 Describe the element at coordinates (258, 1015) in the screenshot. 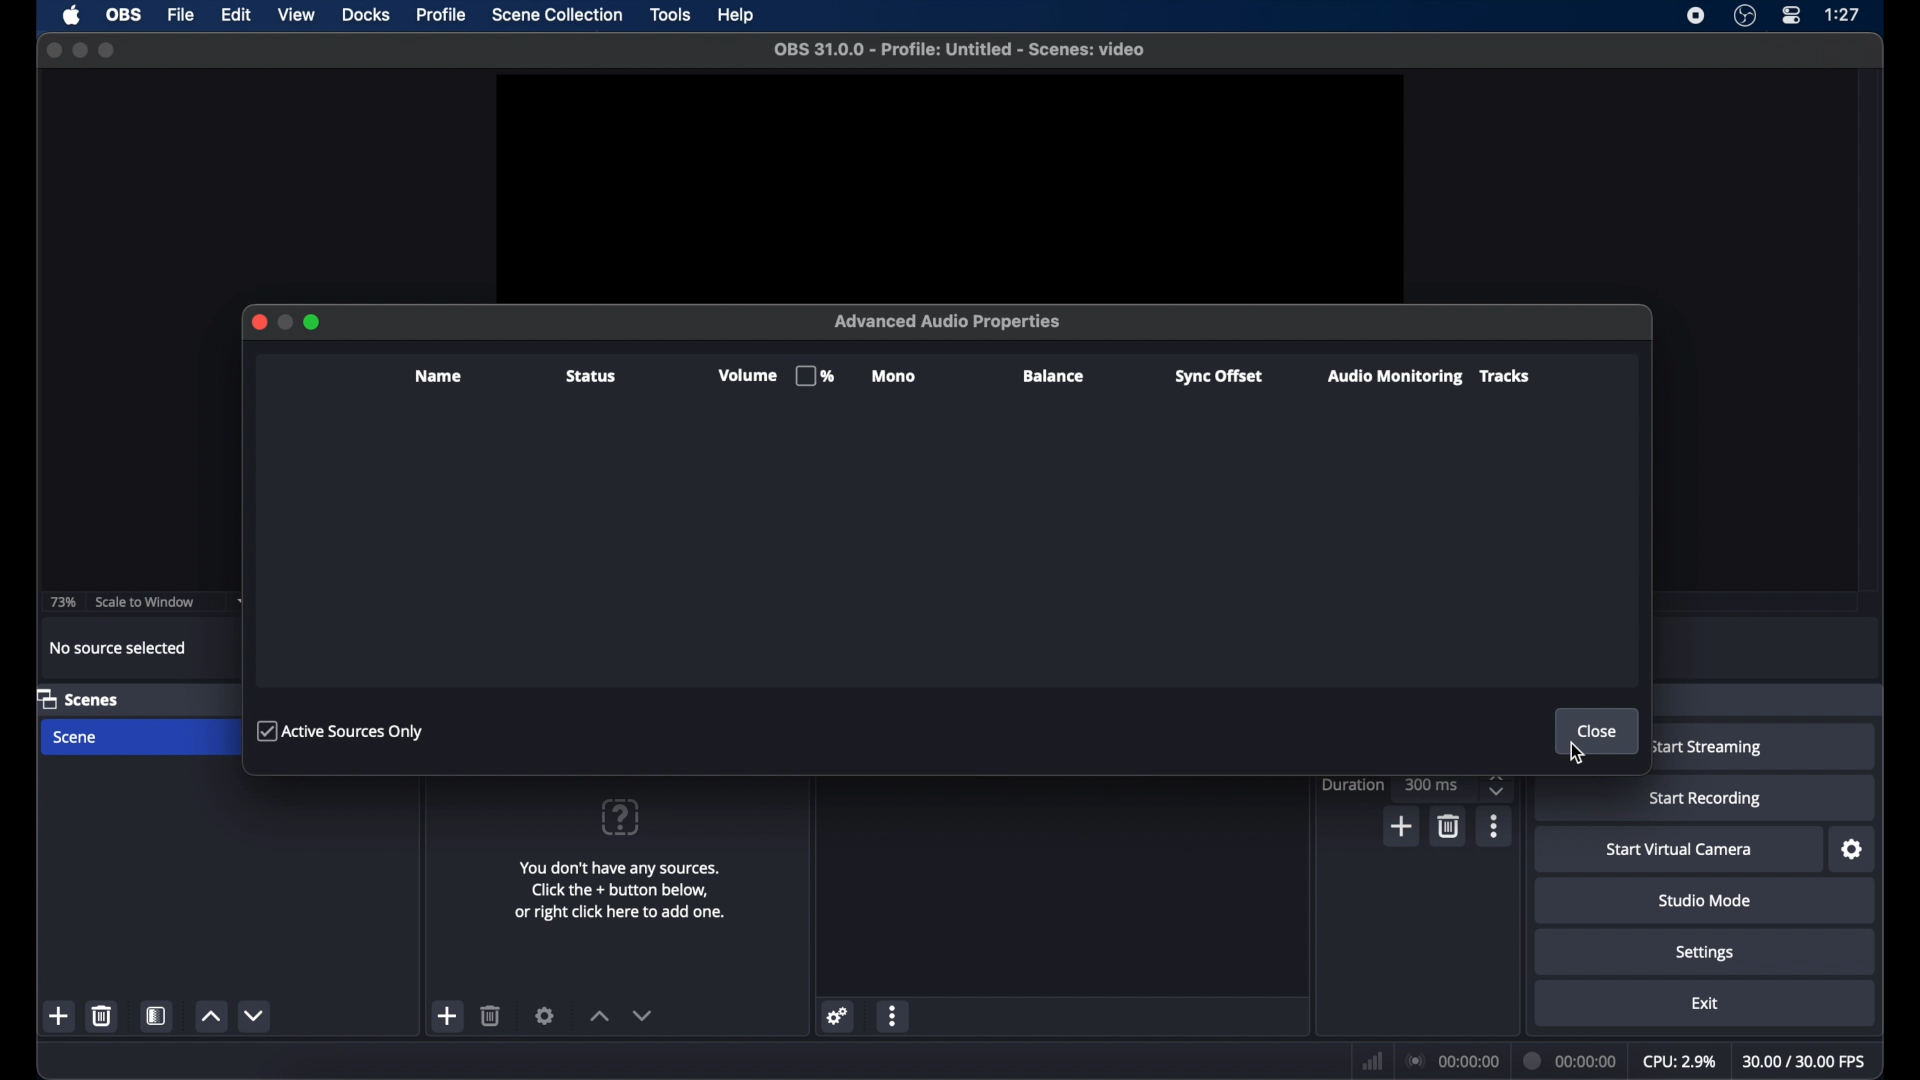

I see `decrement` at that location.